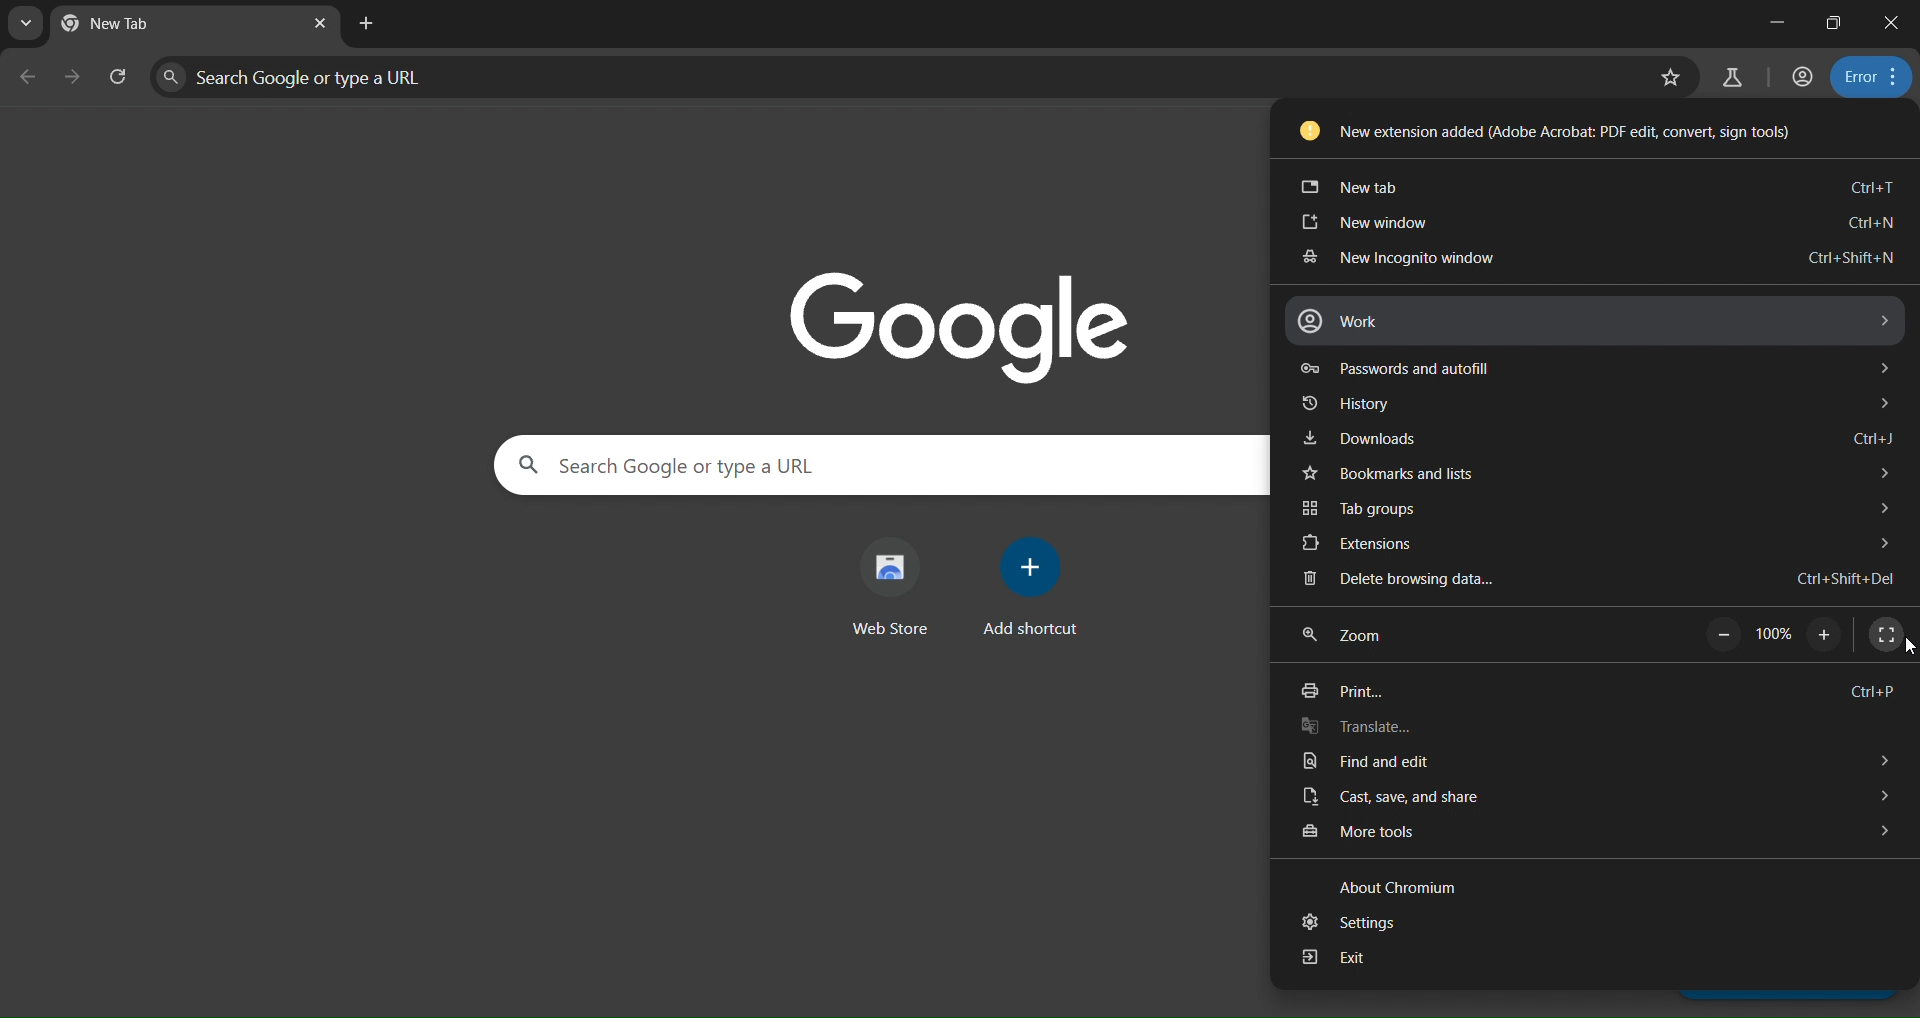 Image resolution: width=1920 pixels, height=1018 pixels. Describe the element at coordinates (23, 24) in the screenshot. I see `search tabs` at that location.